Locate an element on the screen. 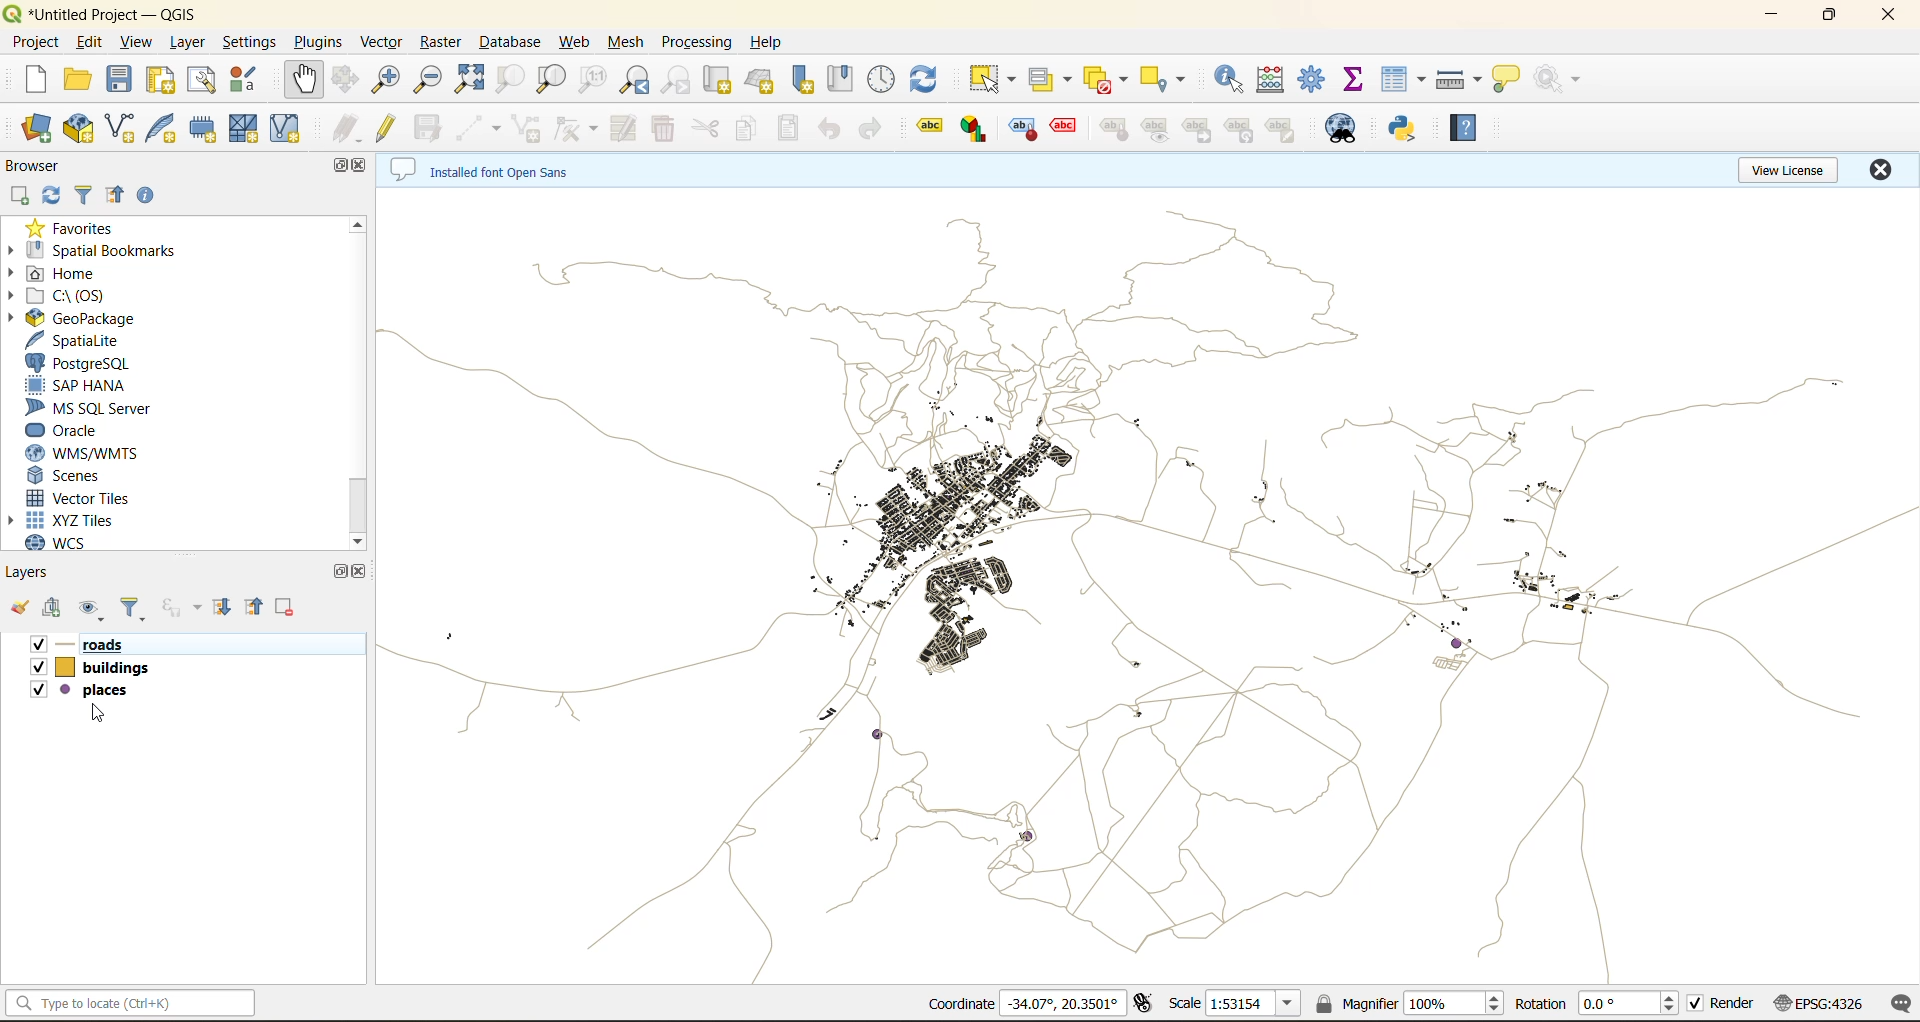 This screenshot has height=1022, width=1920. add is located at coordinates (54, 607).